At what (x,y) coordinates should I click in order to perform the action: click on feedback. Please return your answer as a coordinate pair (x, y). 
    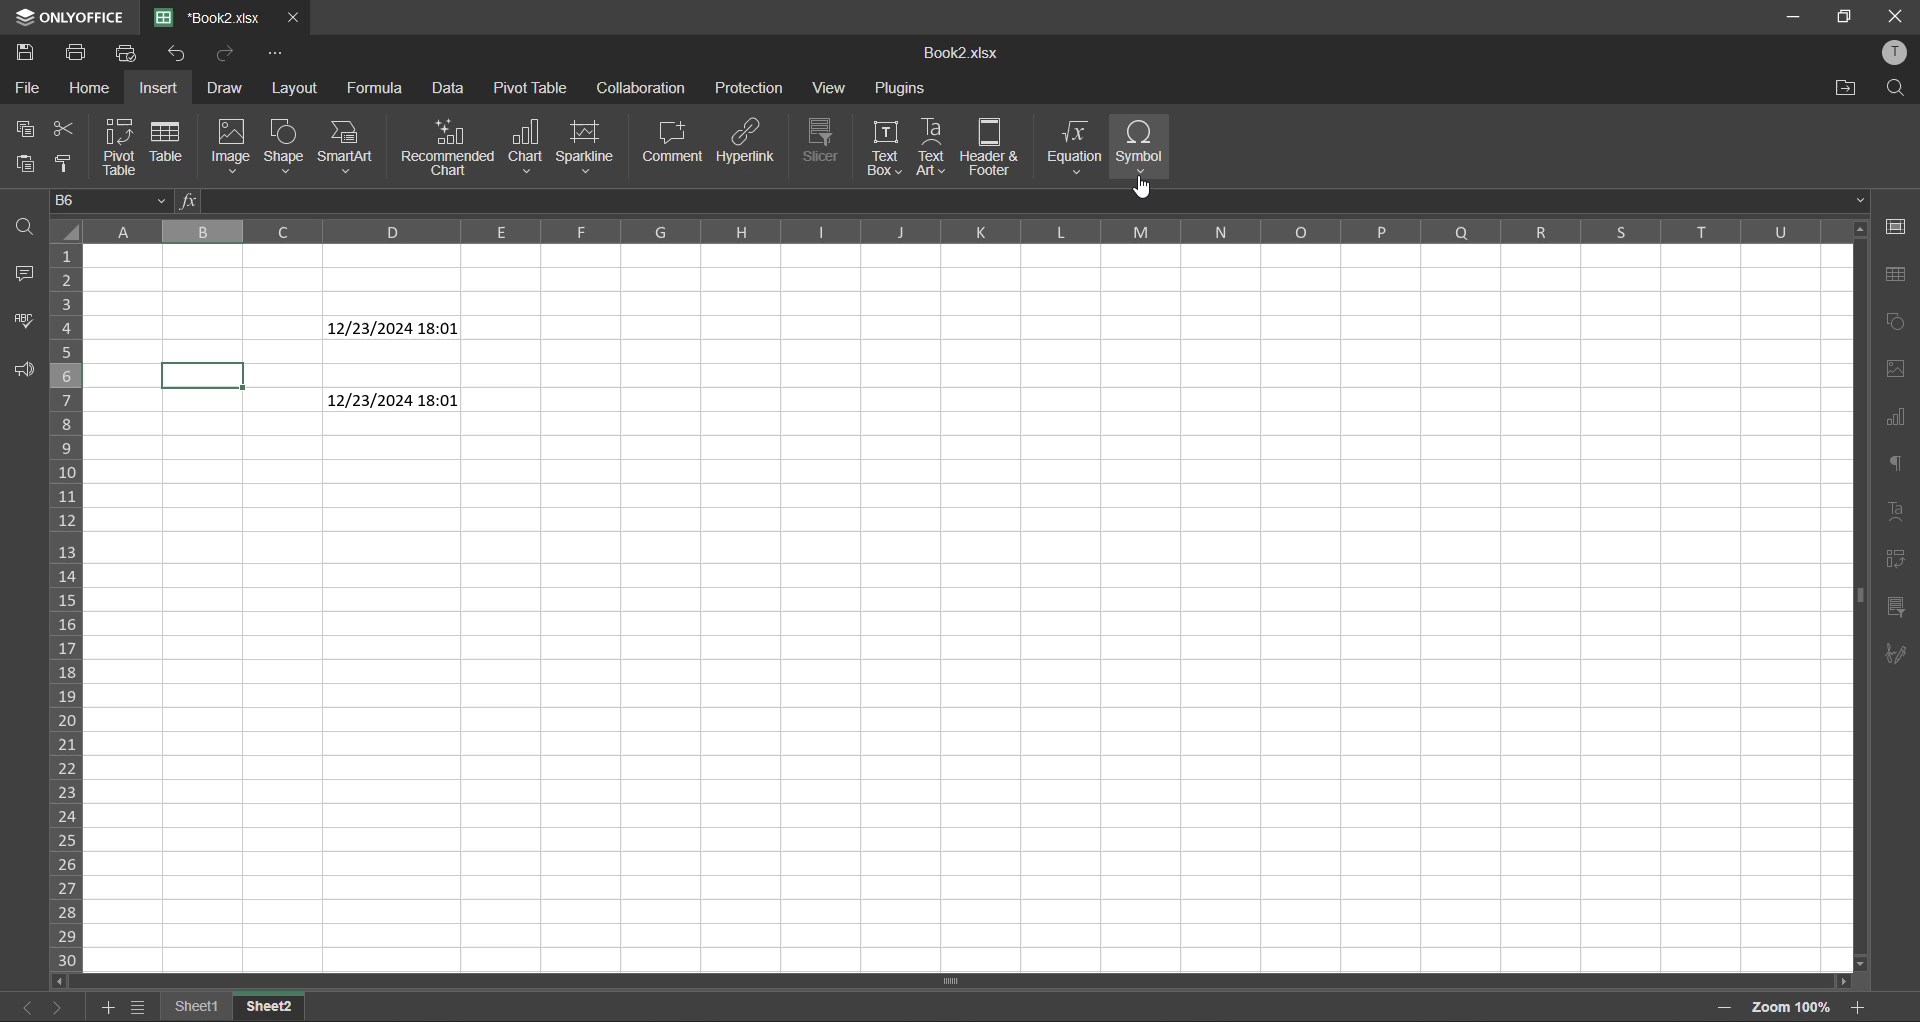
    Looking at the image, I should click on (29, 369).